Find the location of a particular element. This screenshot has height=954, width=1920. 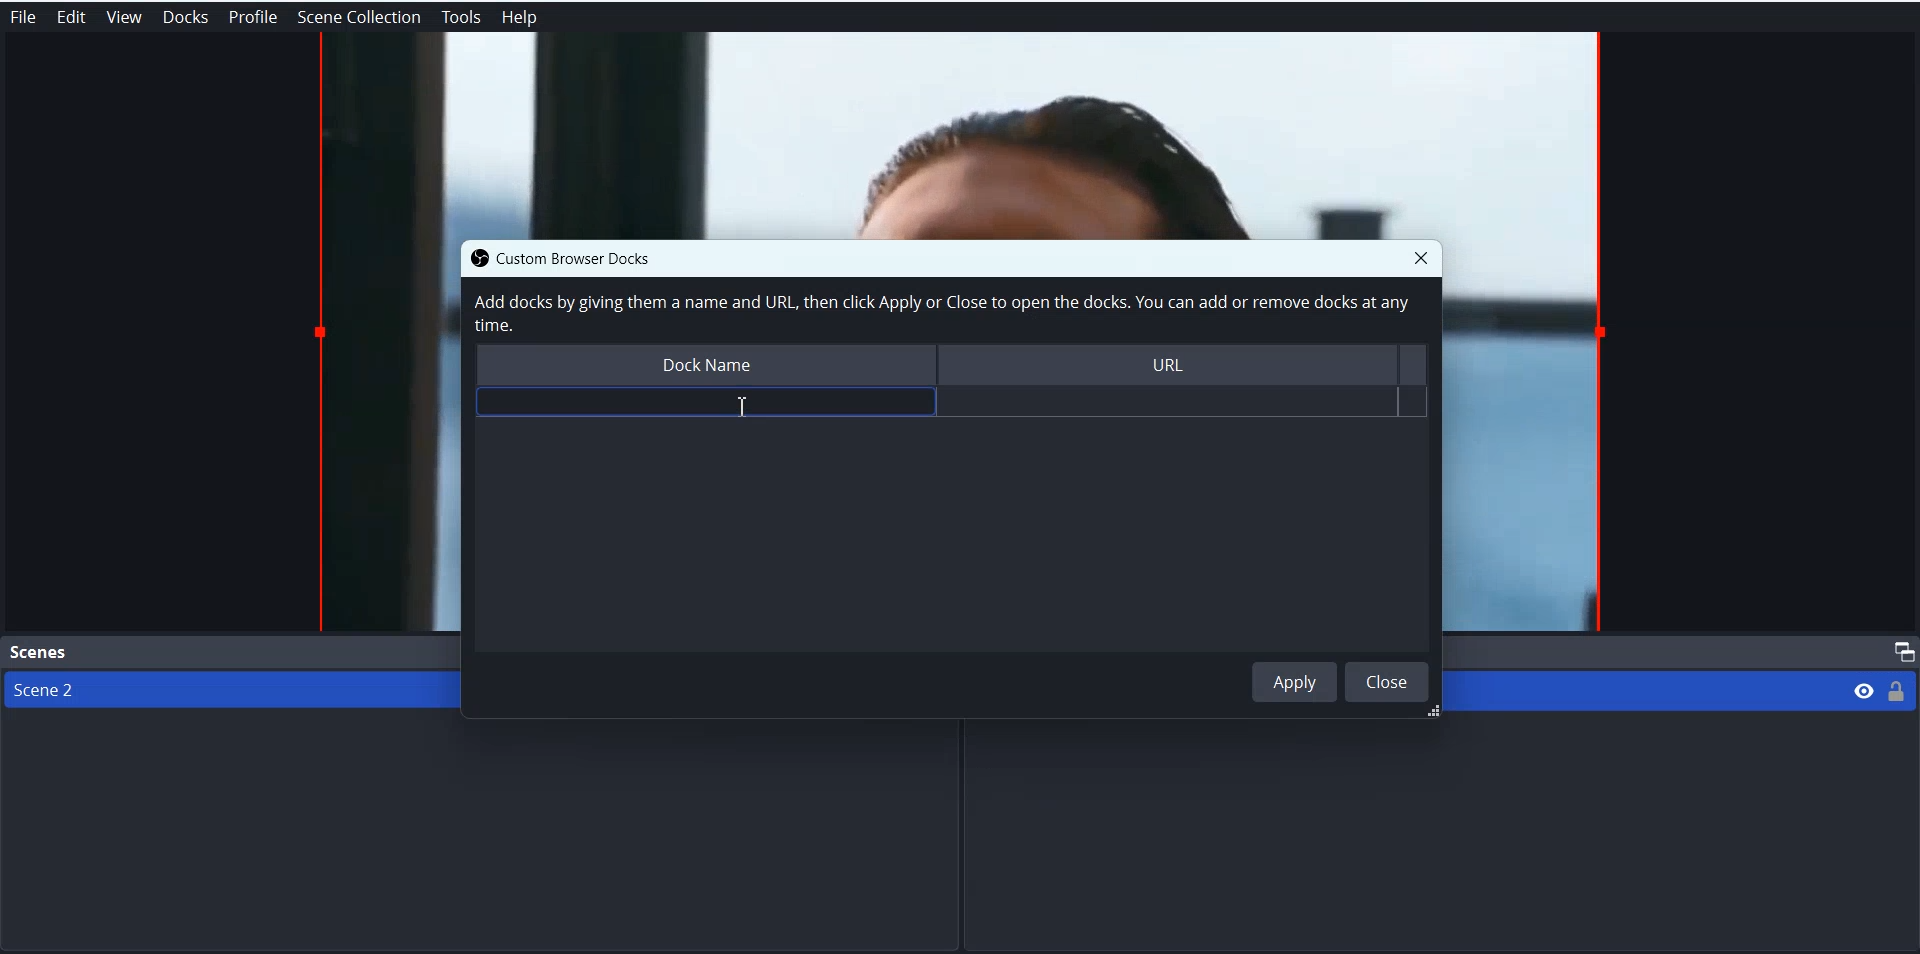

Edit is located at coordinates (70, 17).